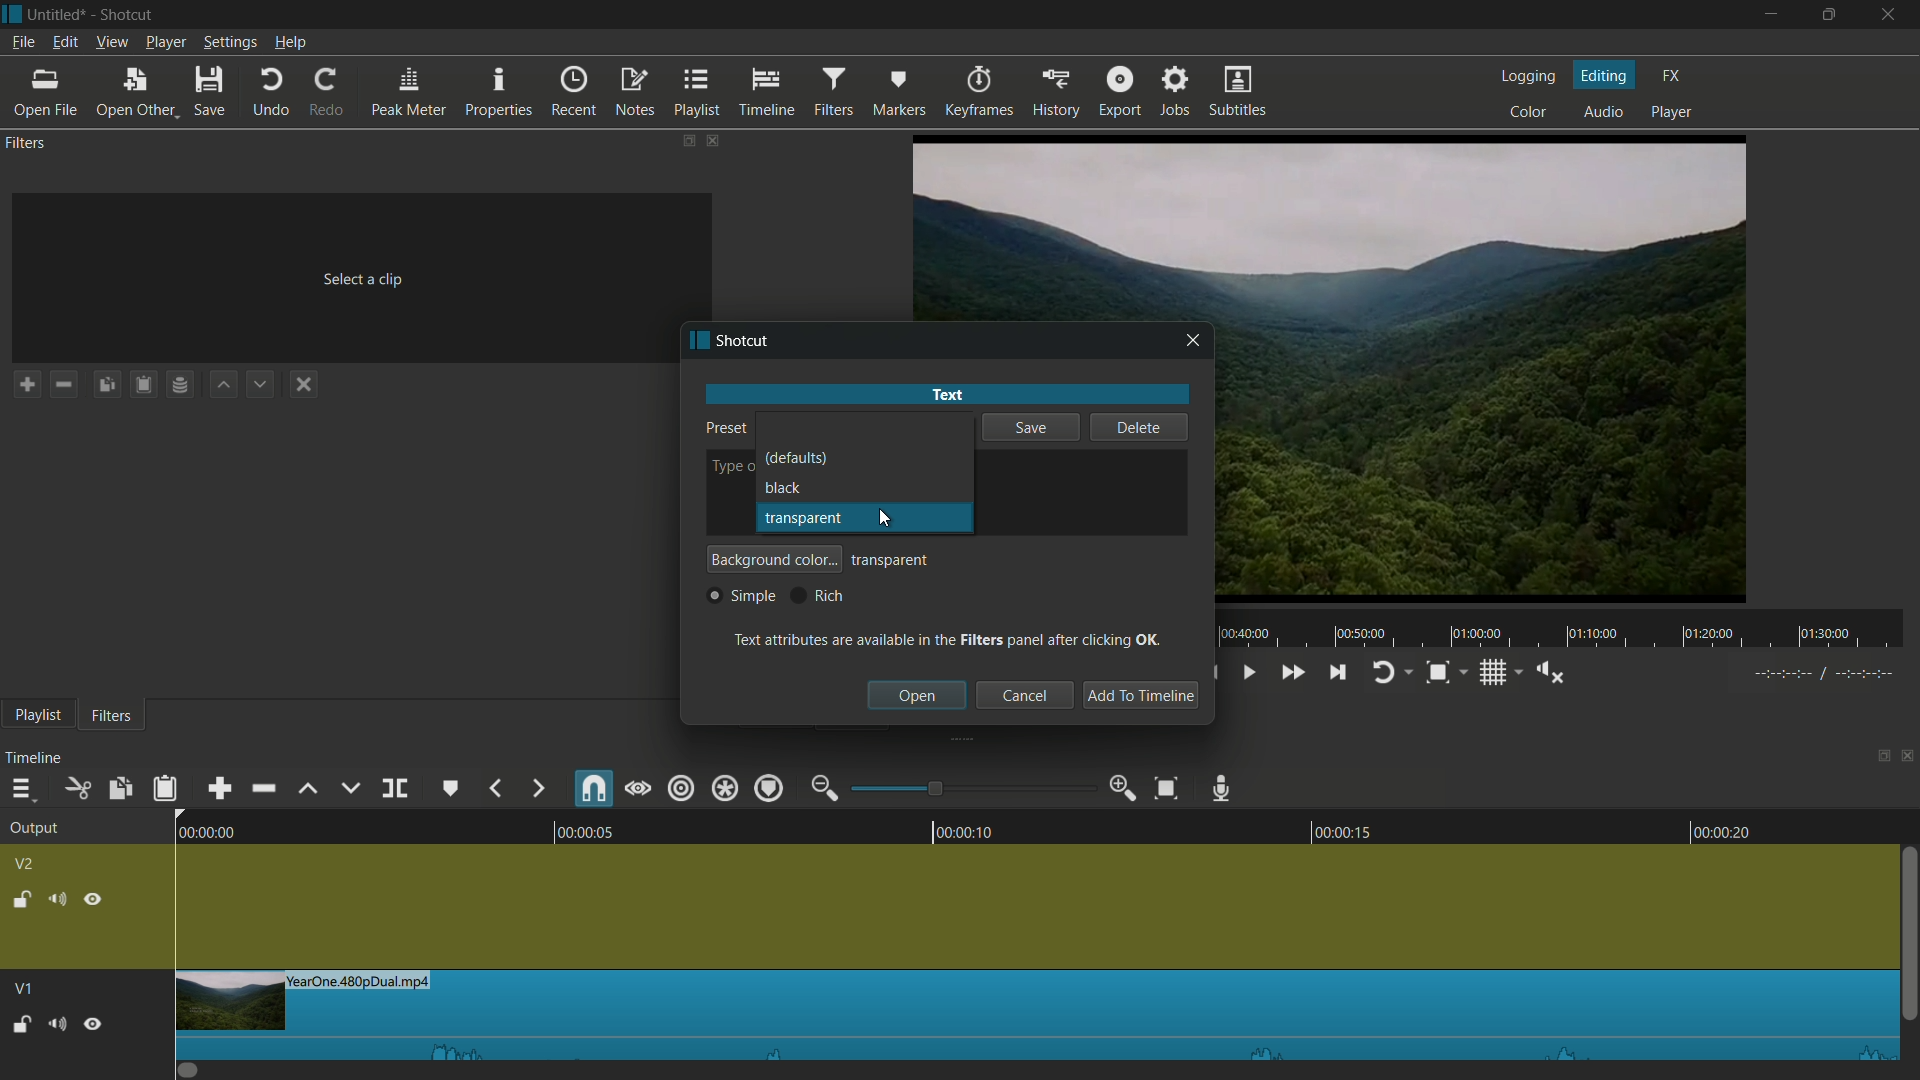 Image resolution: width=1920 pixels, height=1080 pixels. Describe the element at coordinates (116, 715) in the screenshot. I see `filters` at that location.